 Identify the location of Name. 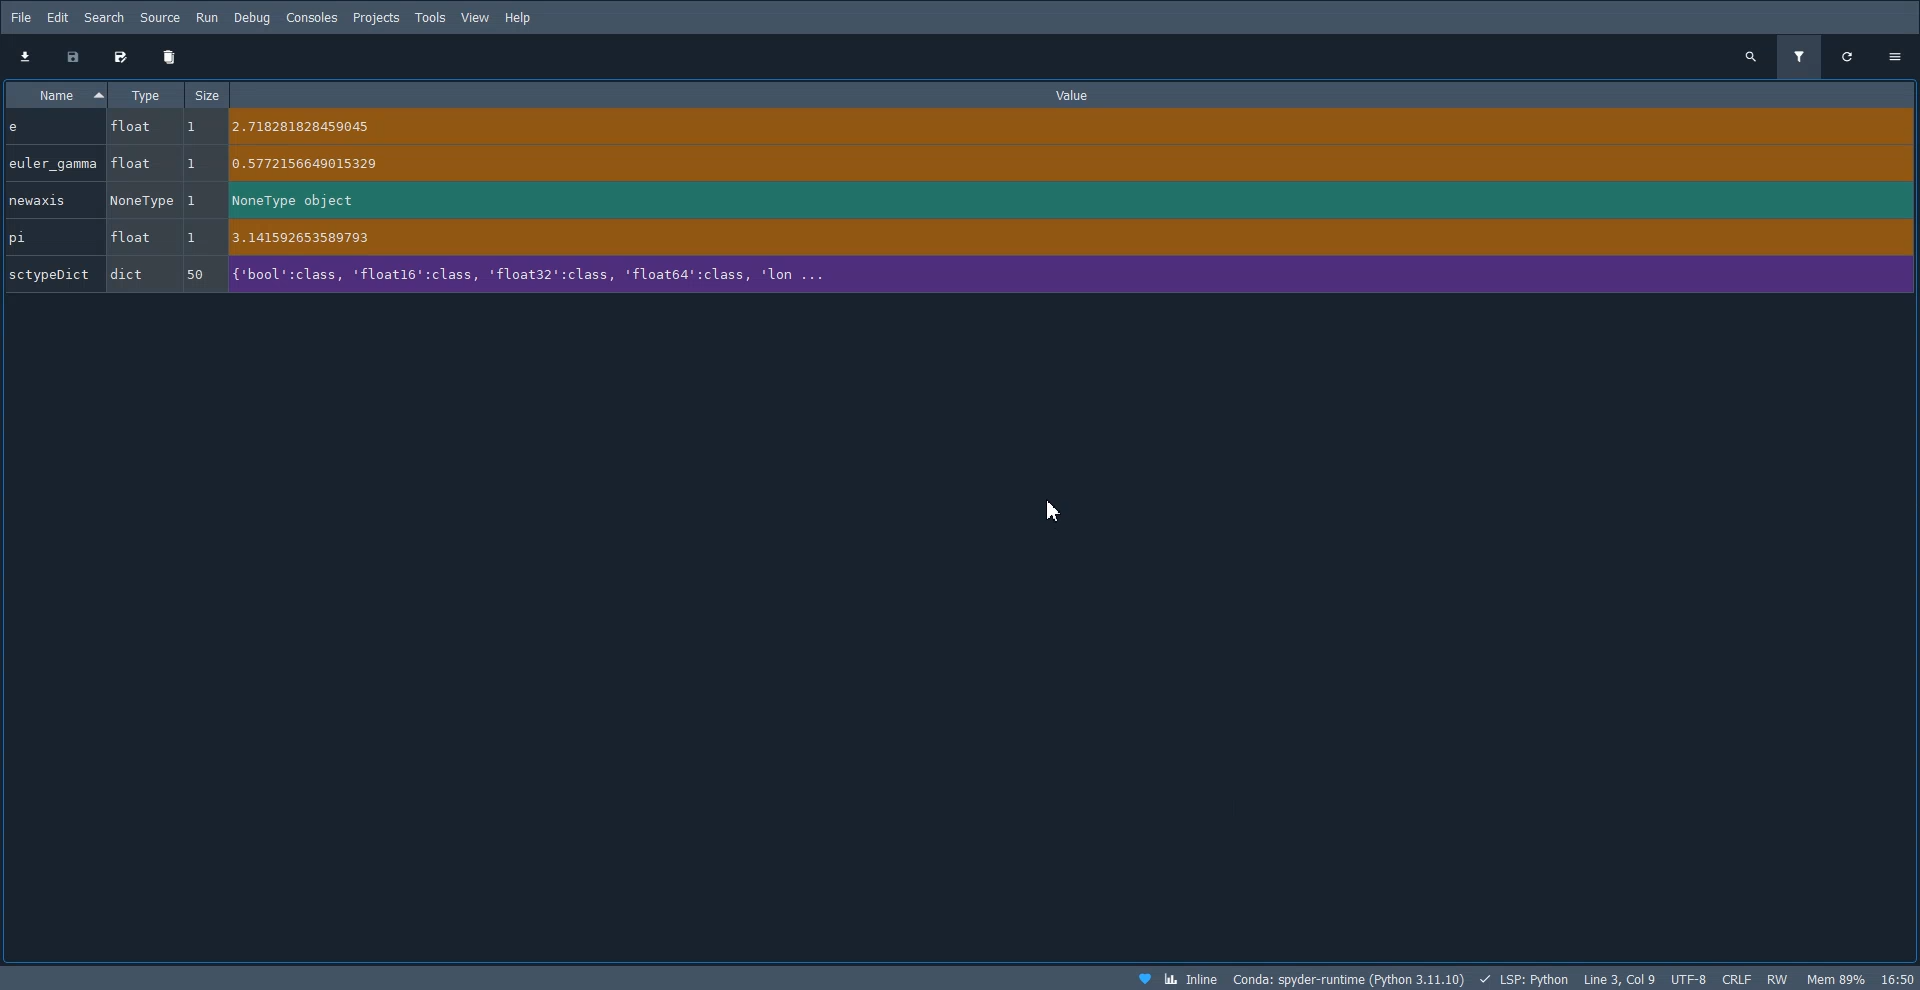
(56, 93).